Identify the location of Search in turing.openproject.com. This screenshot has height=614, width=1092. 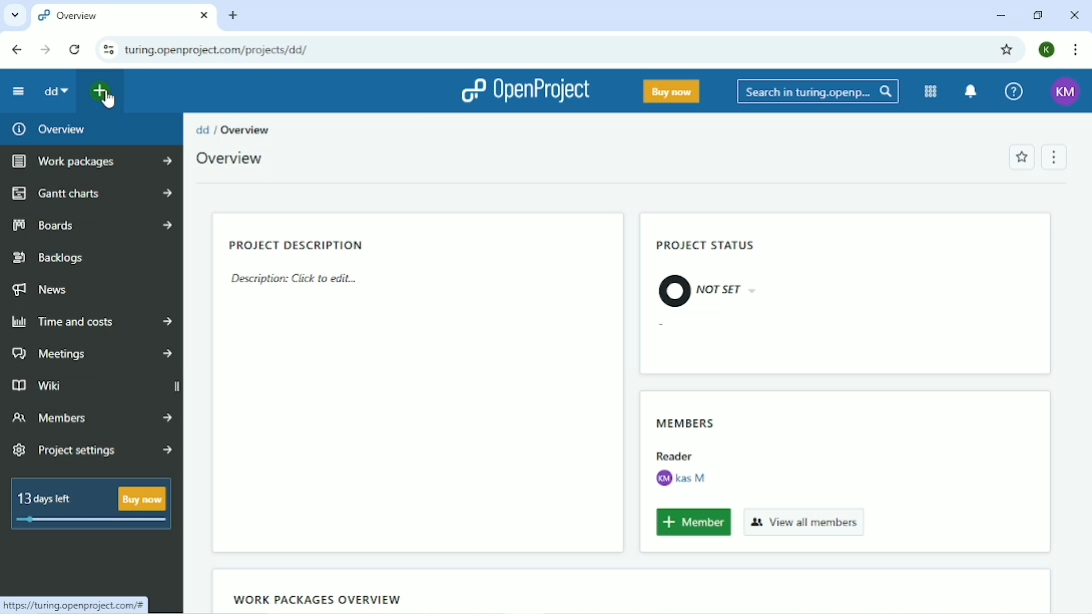
(818, 91).